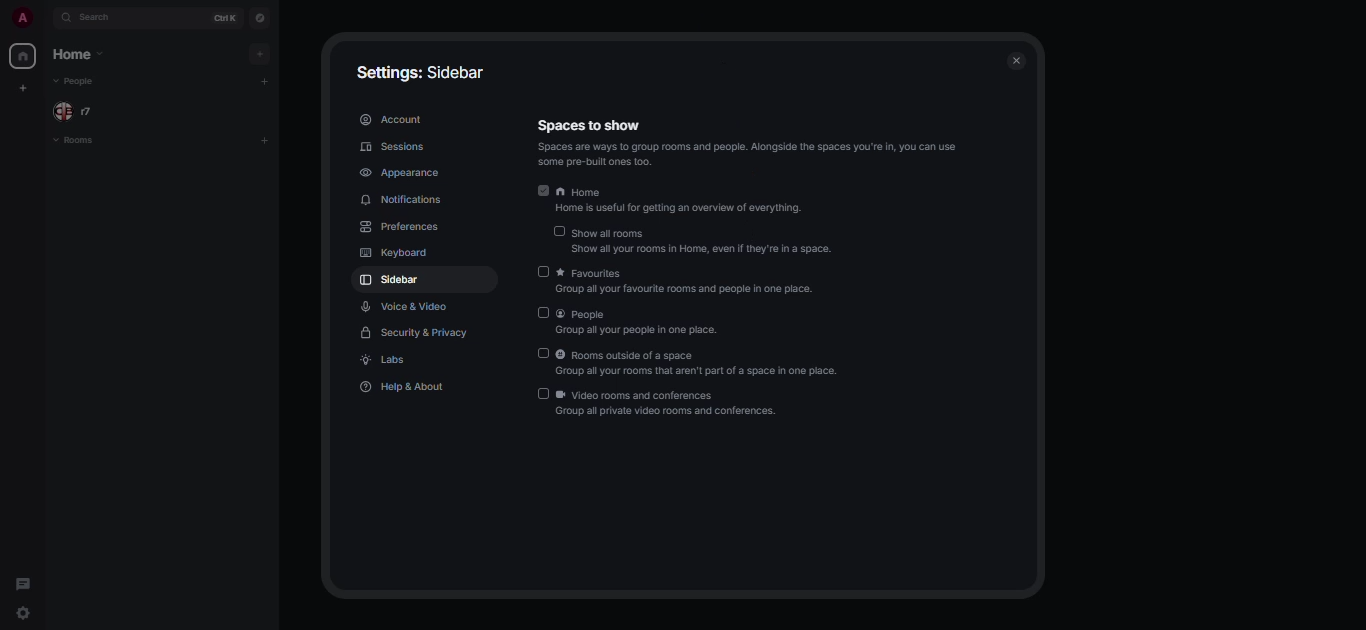 The image size is (1366, 630). What do you see at coordinates (544, 190) in the screenshot?
I see `enabled` at bounding box center [544, 190].